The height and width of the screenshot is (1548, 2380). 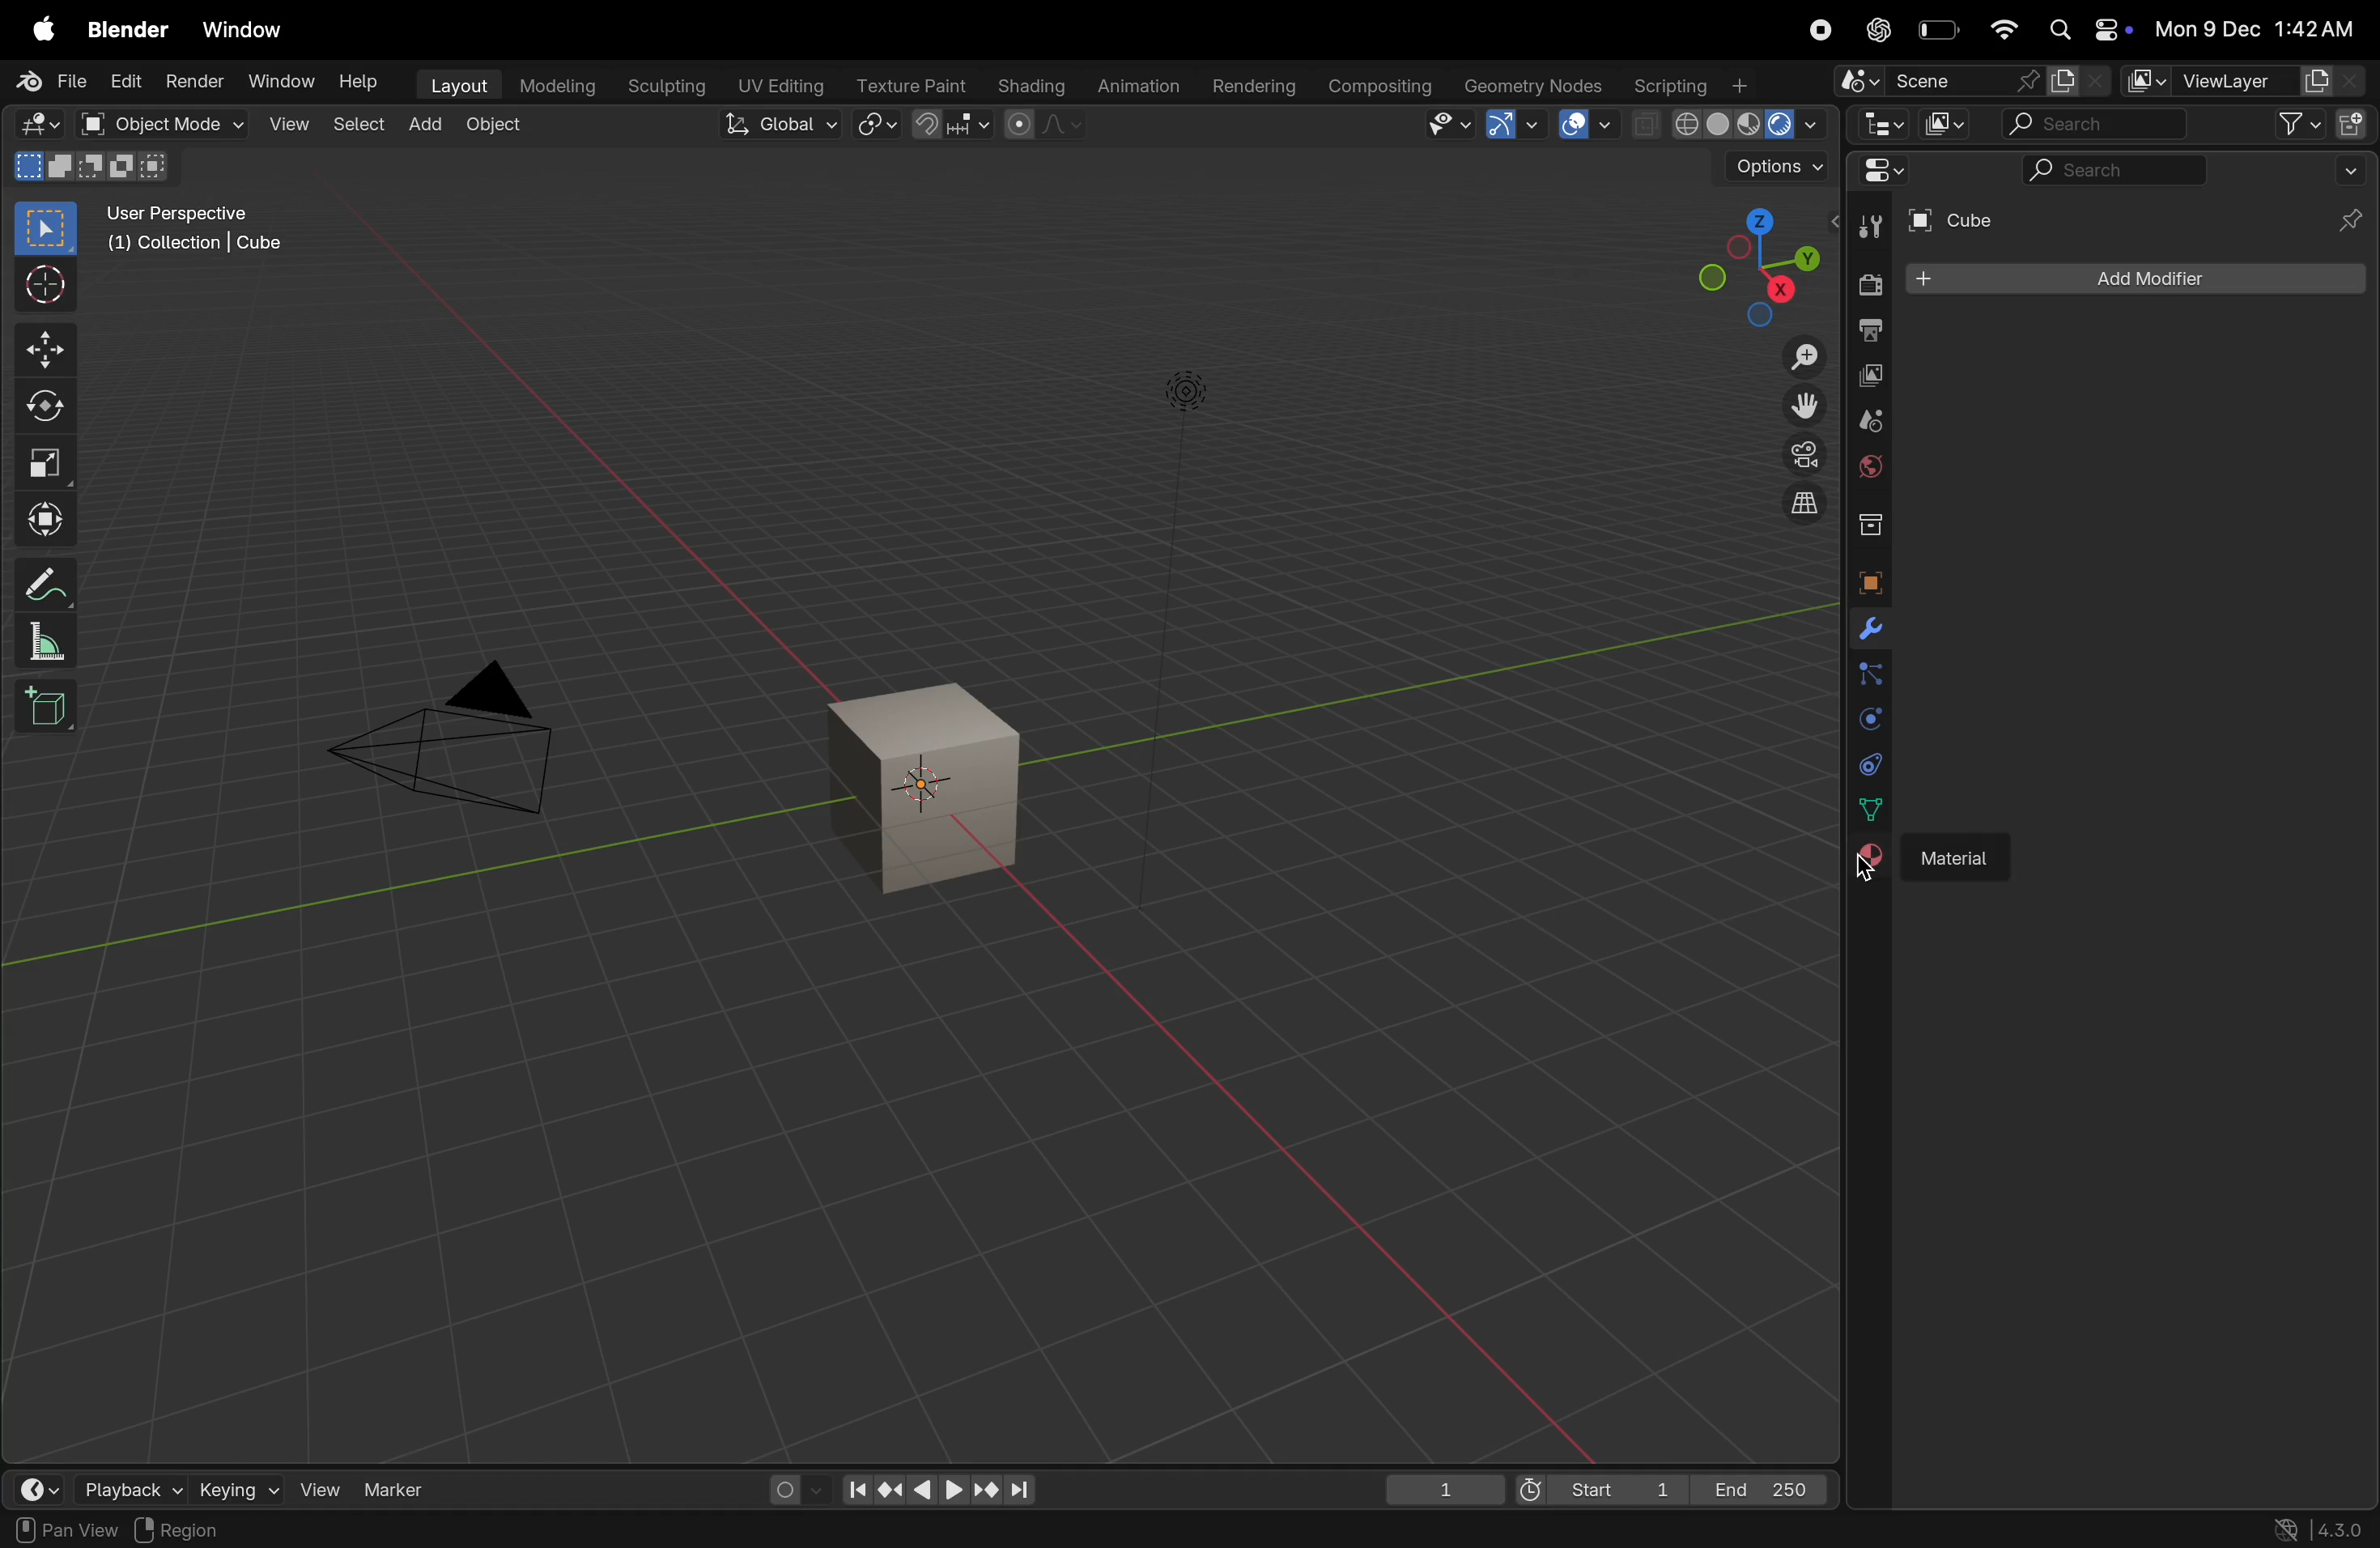 What do you see at coordinates (1381, 87) in the screenshot?
I see `composting` at bounding box center [1381, 87].